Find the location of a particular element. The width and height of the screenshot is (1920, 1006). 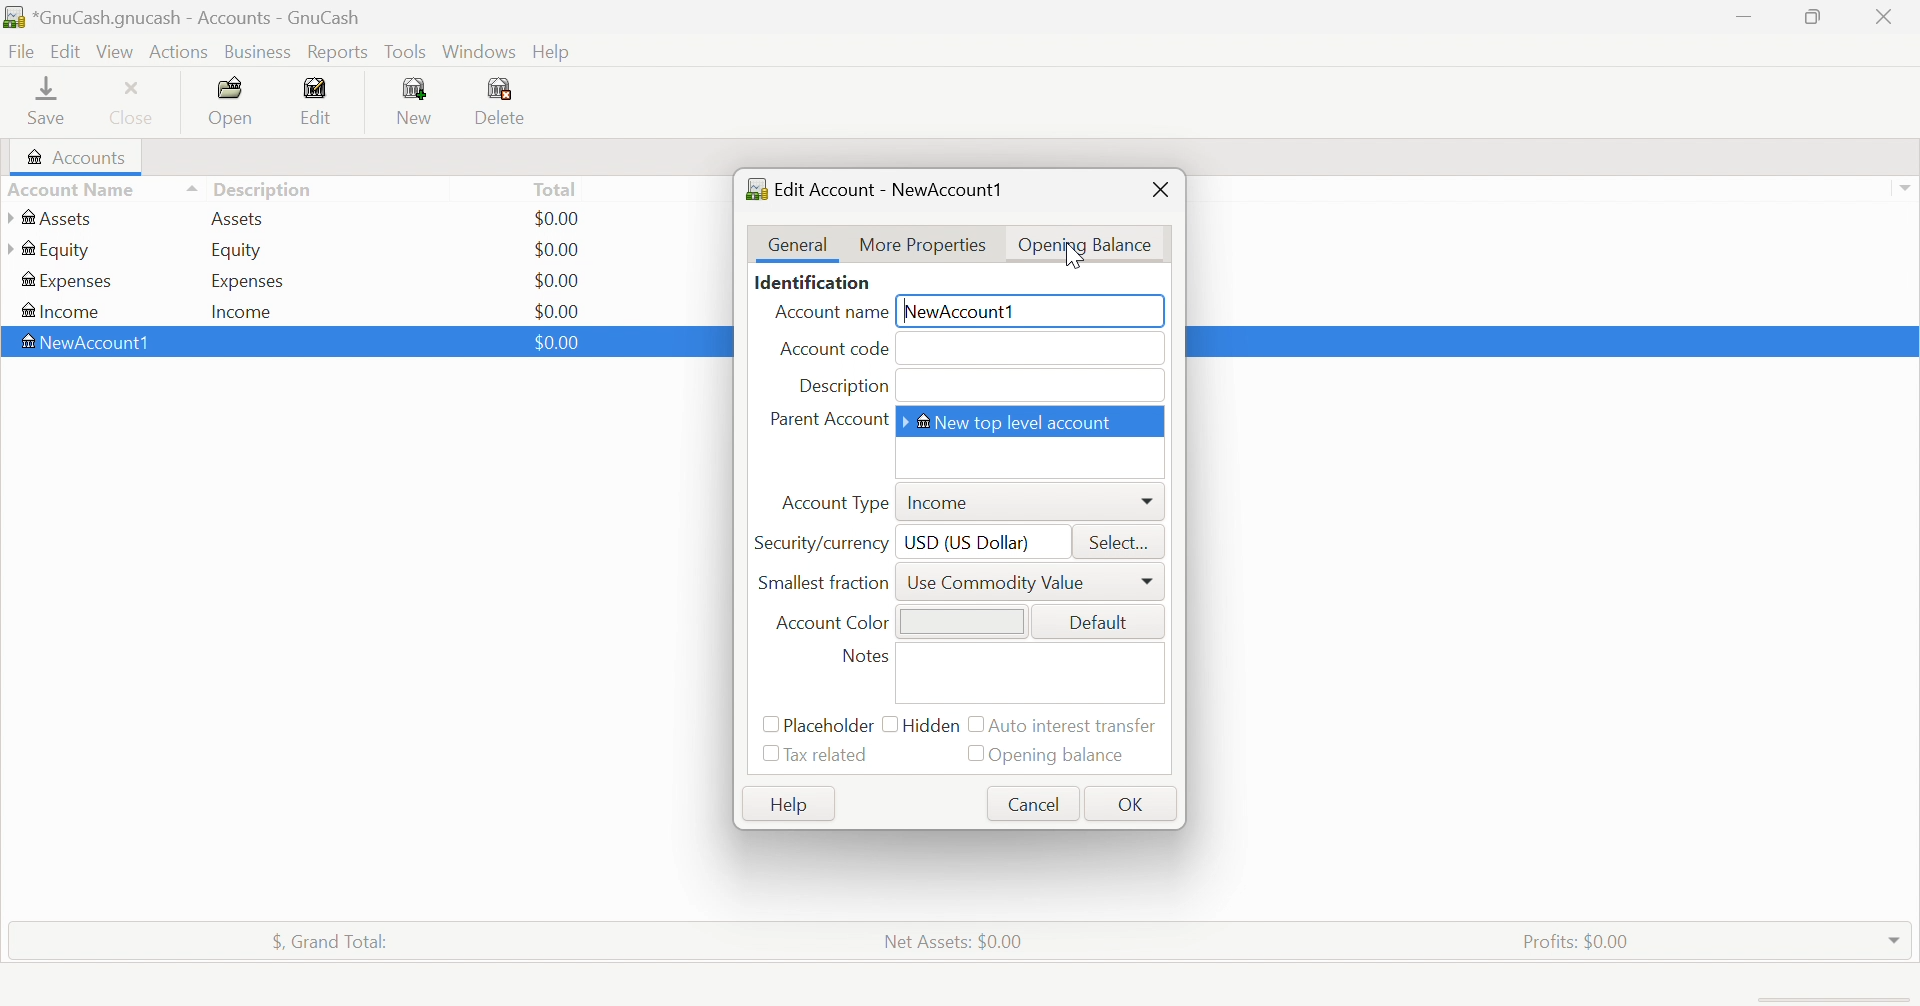

Tools is located at coordinates (407, 50).